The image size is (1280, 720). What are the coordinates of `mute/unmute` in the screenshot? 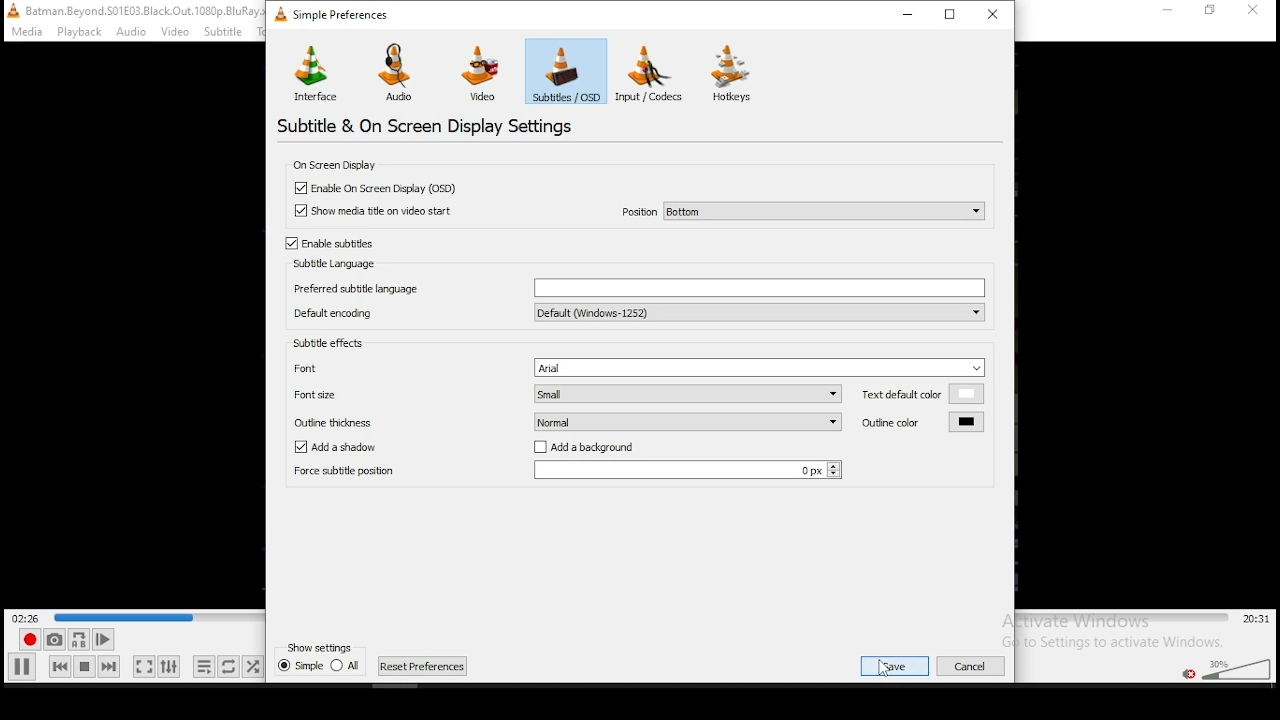 It's located at (1187, 673).